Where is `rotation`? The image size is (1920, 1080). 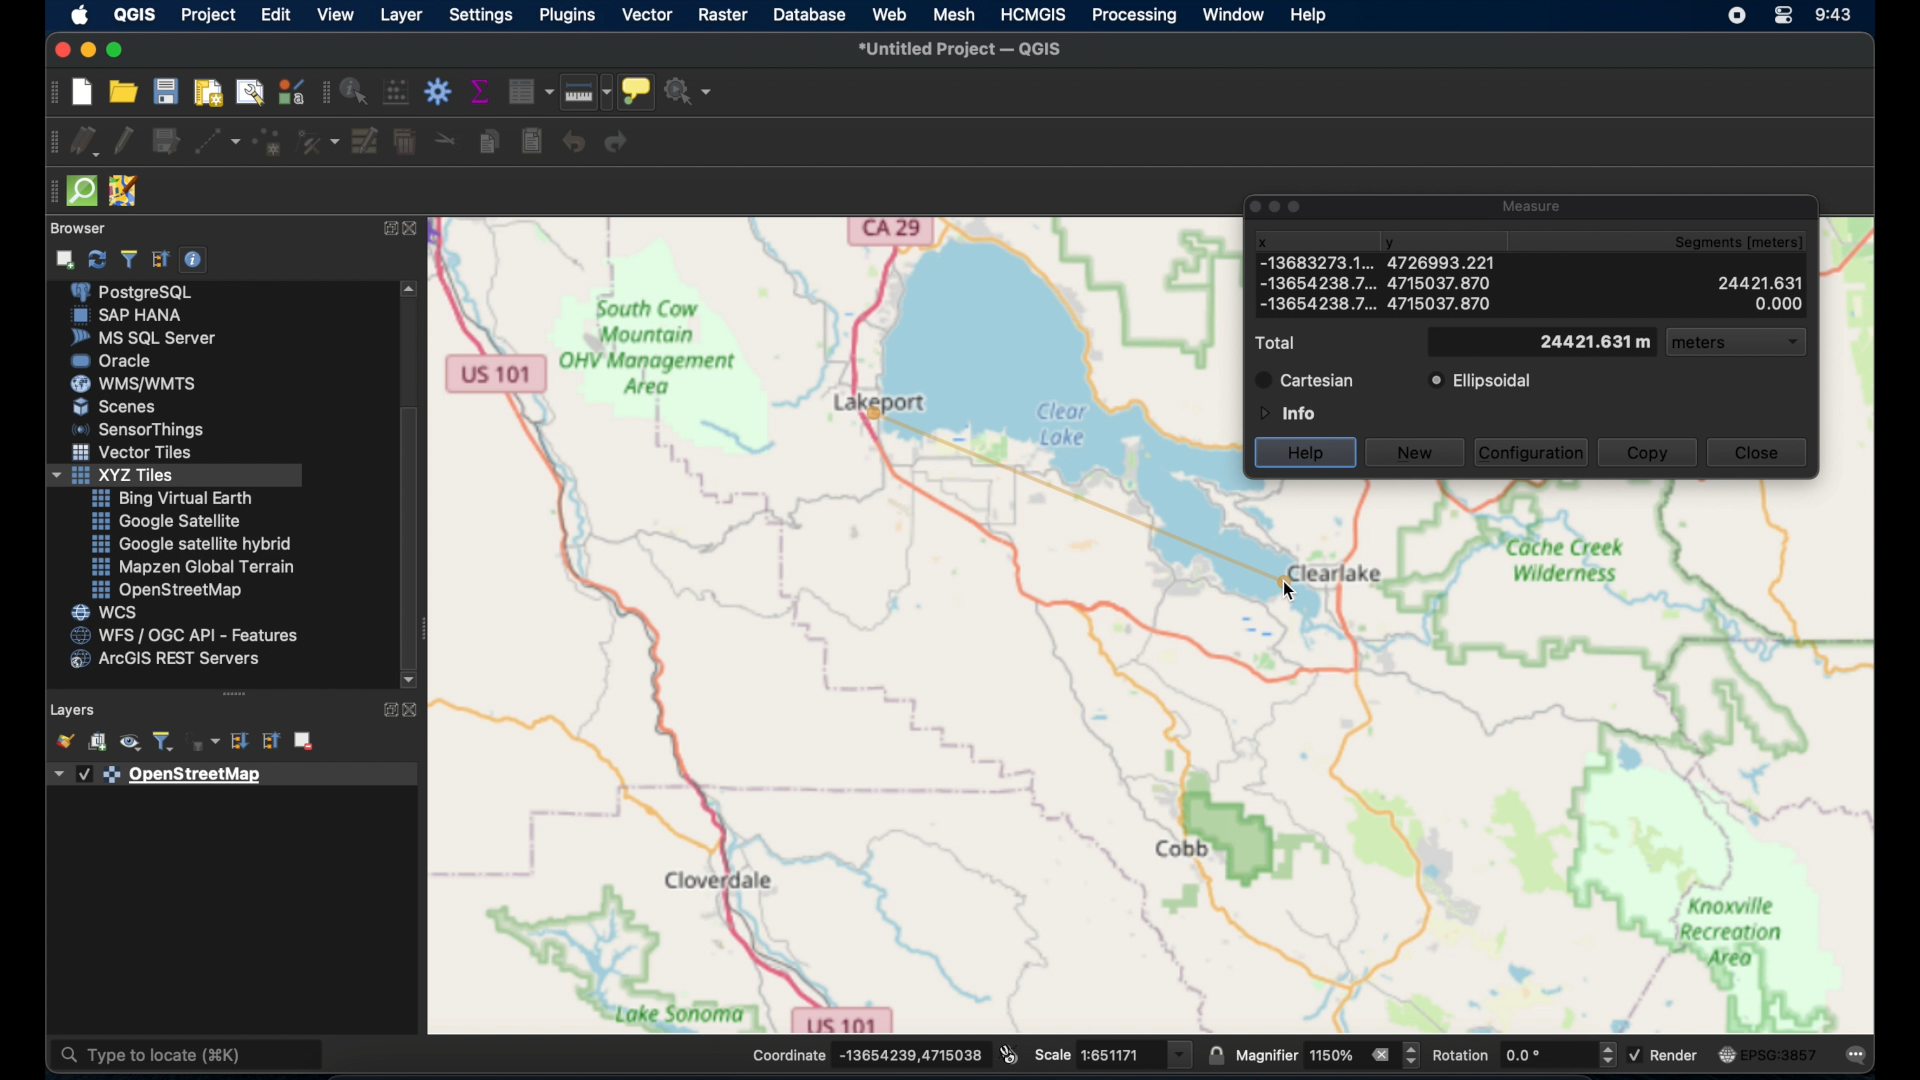
rotation is located at coordinates (1525, 1054).